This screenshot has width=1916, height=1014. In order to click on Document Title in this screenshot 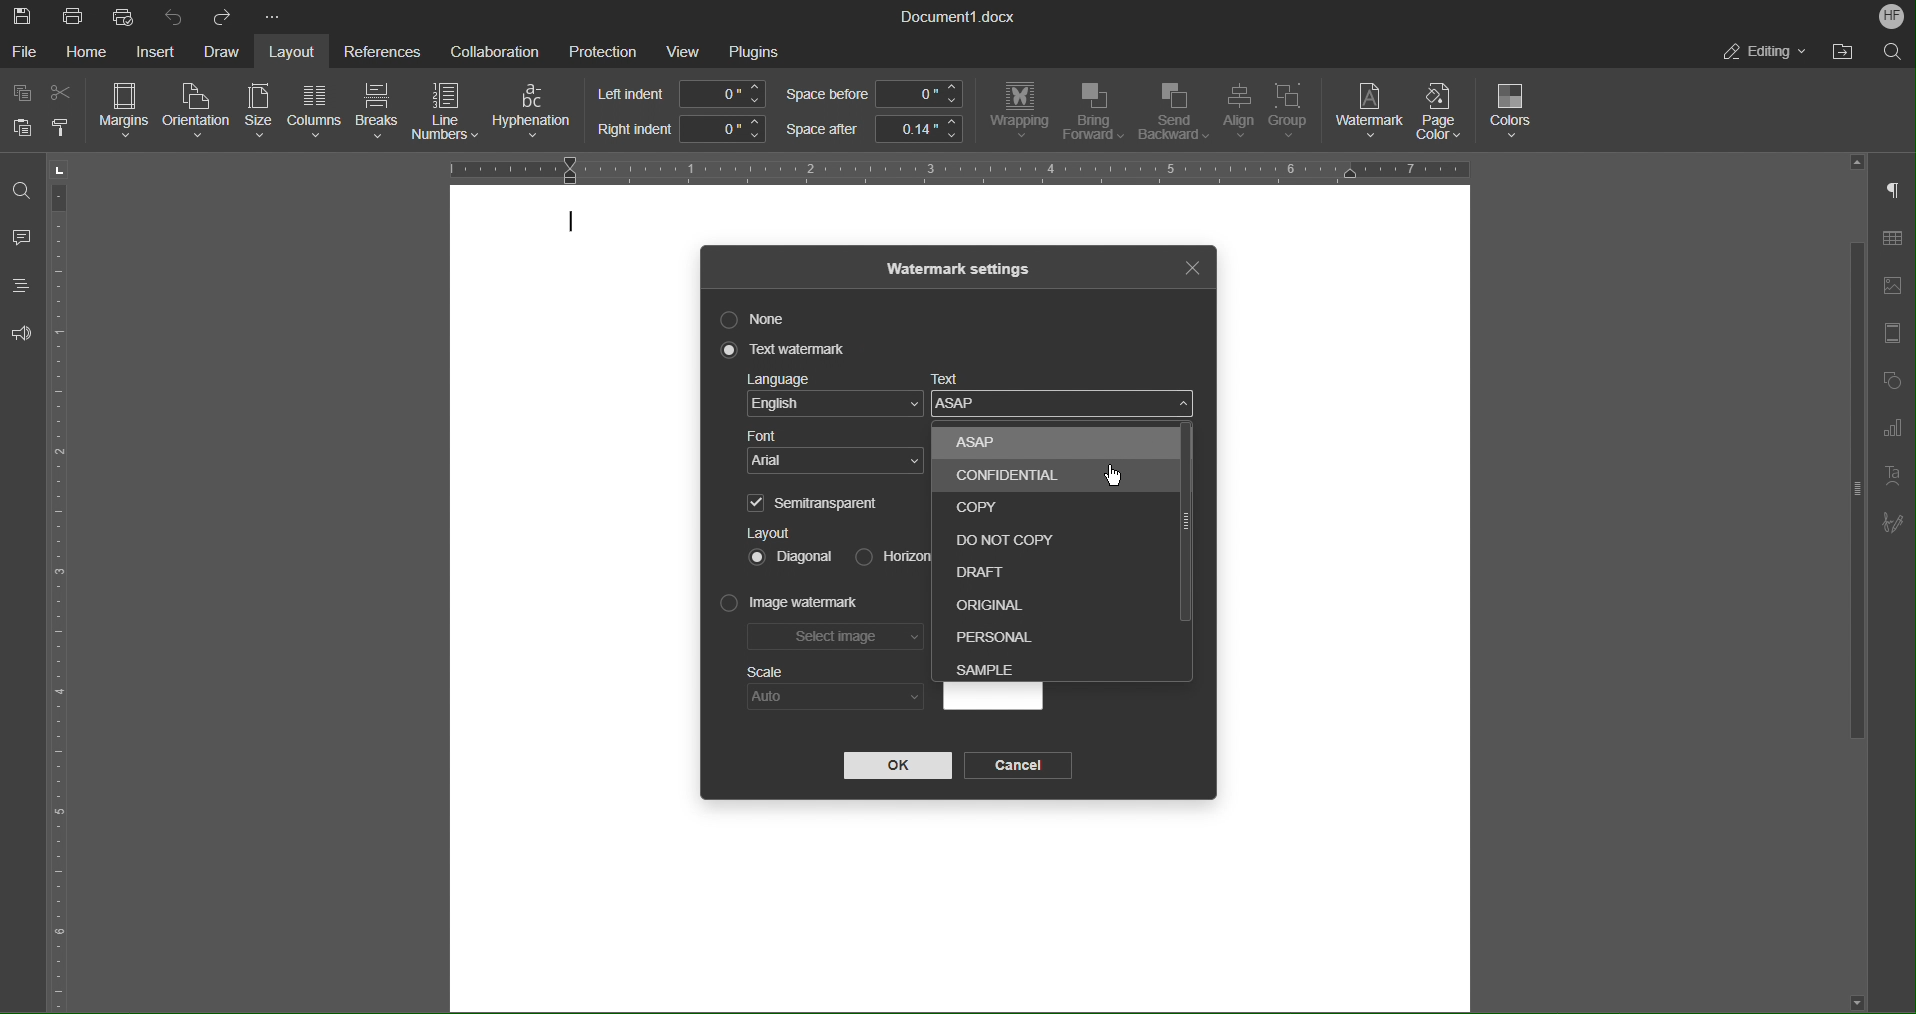, I will do `click(959, 17)`.